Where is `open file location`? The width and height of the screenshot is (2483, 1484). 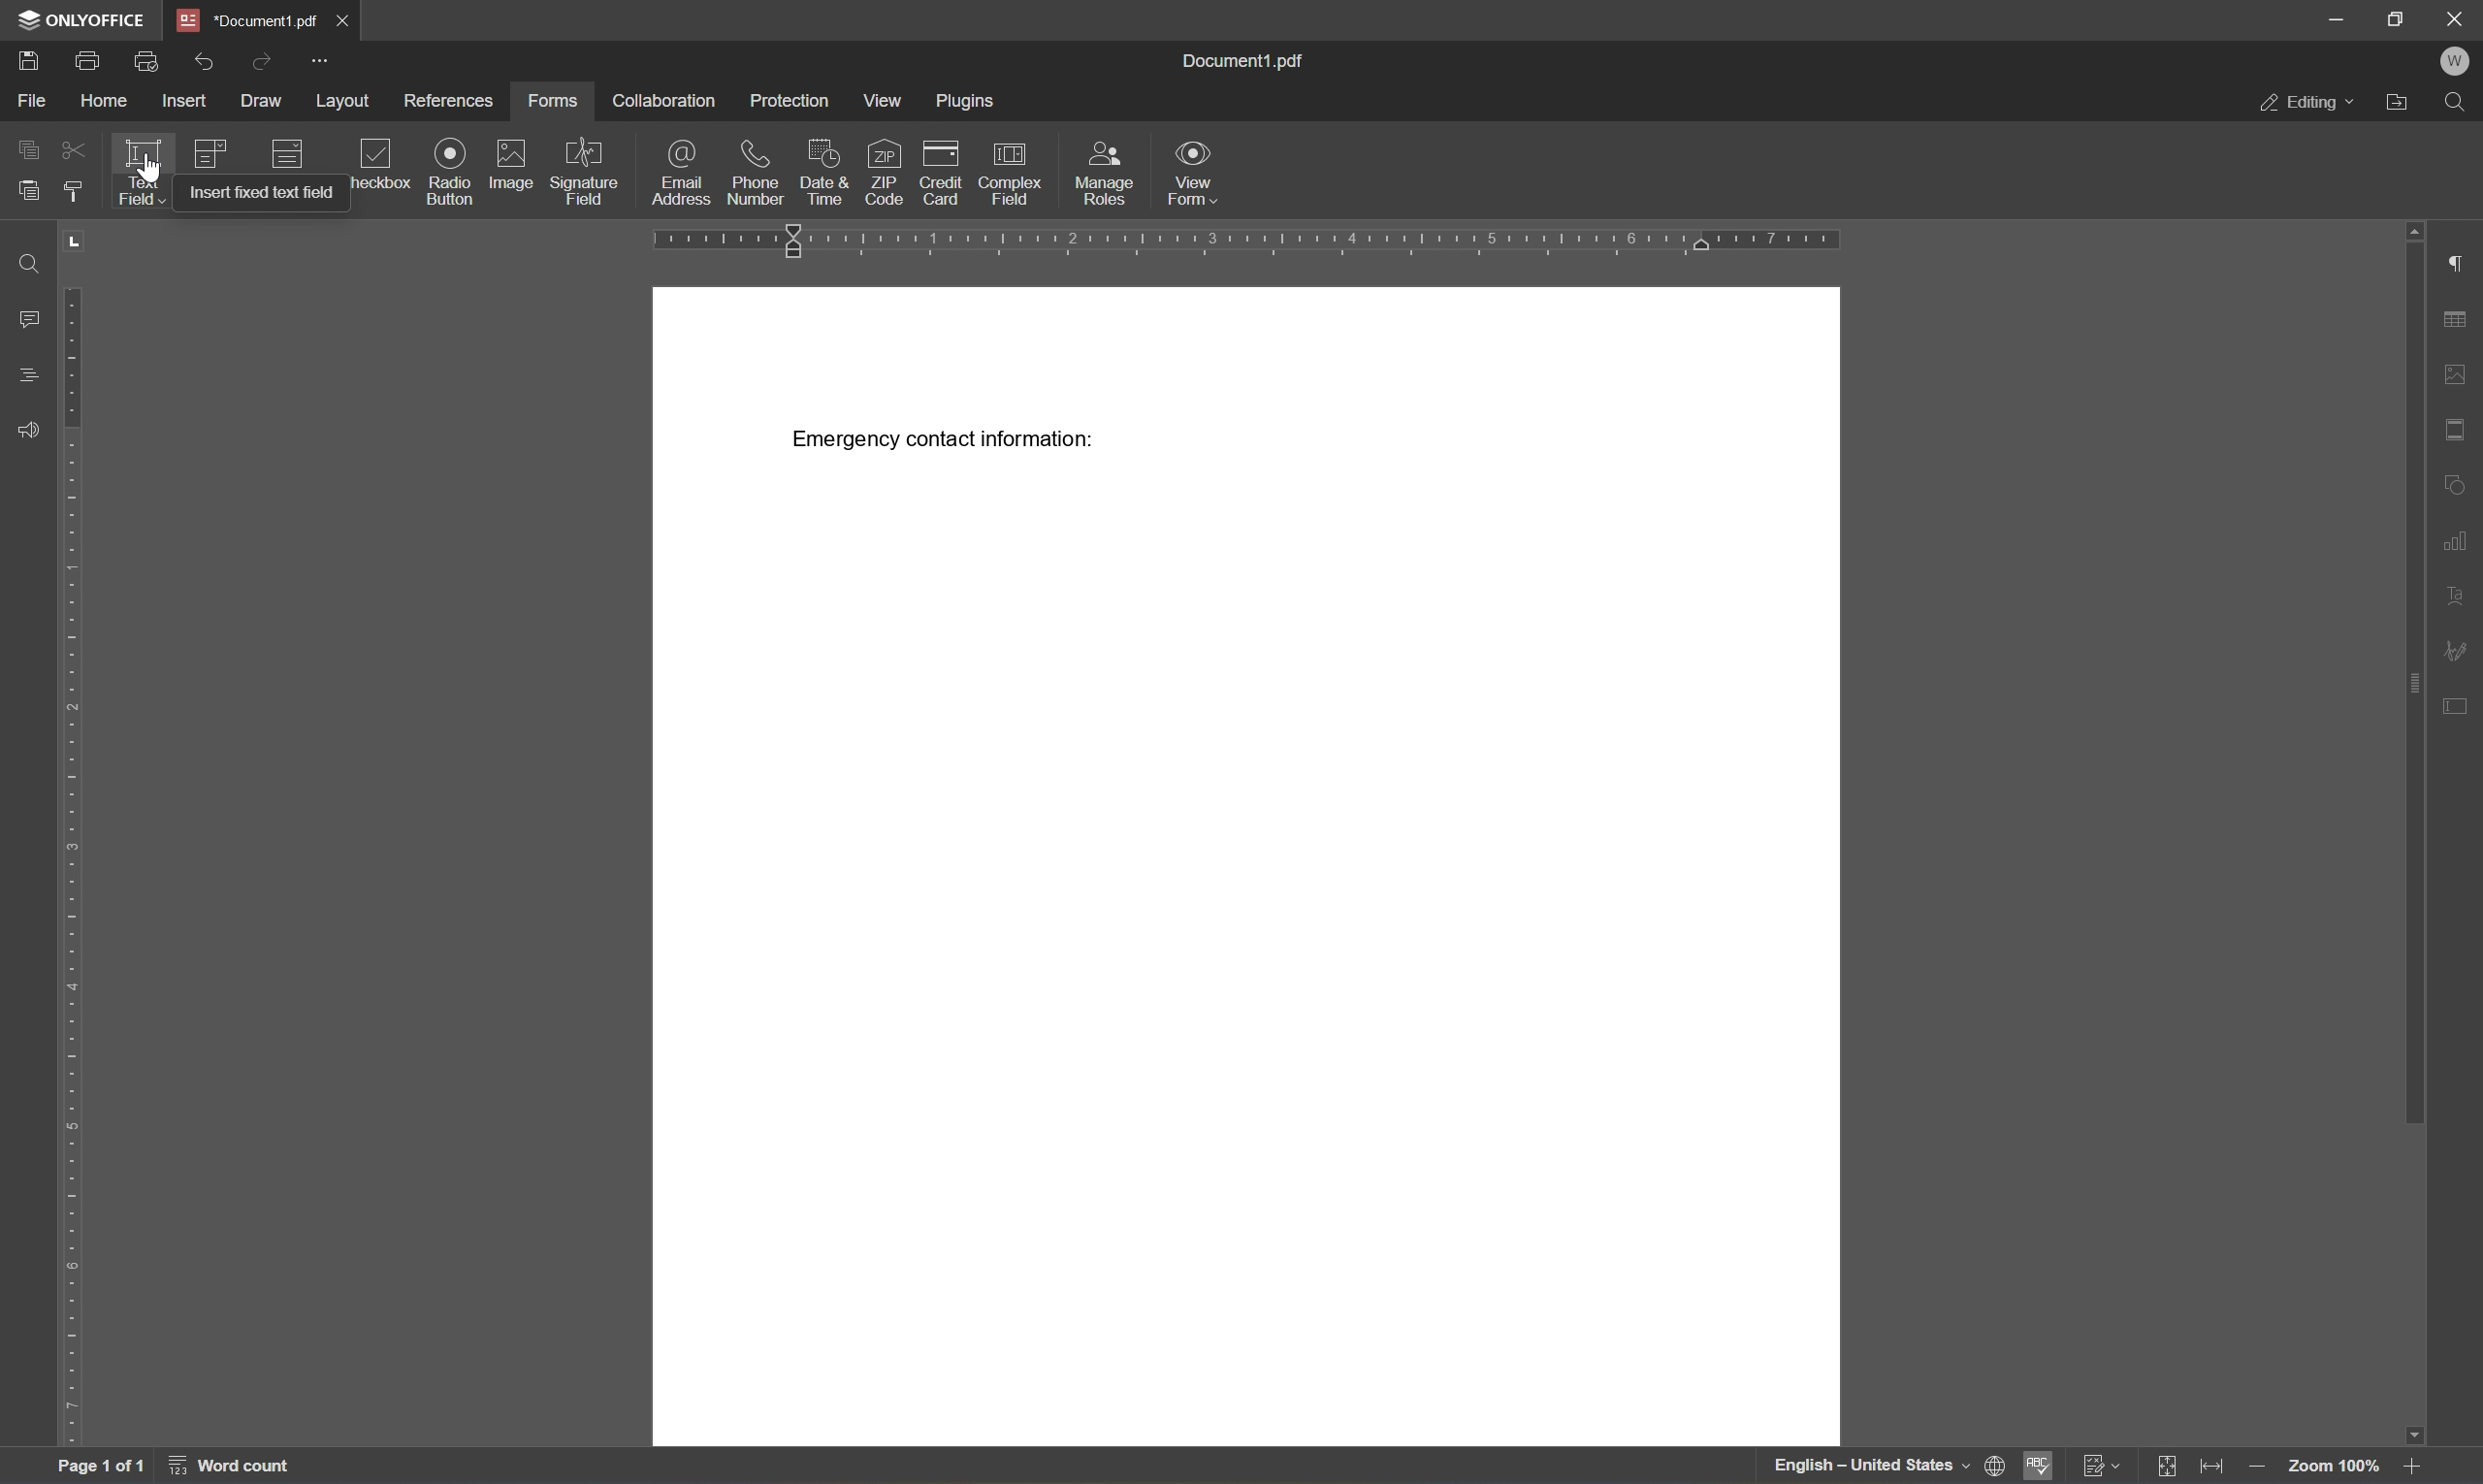
open file location is located at coordinates (2395, 103).